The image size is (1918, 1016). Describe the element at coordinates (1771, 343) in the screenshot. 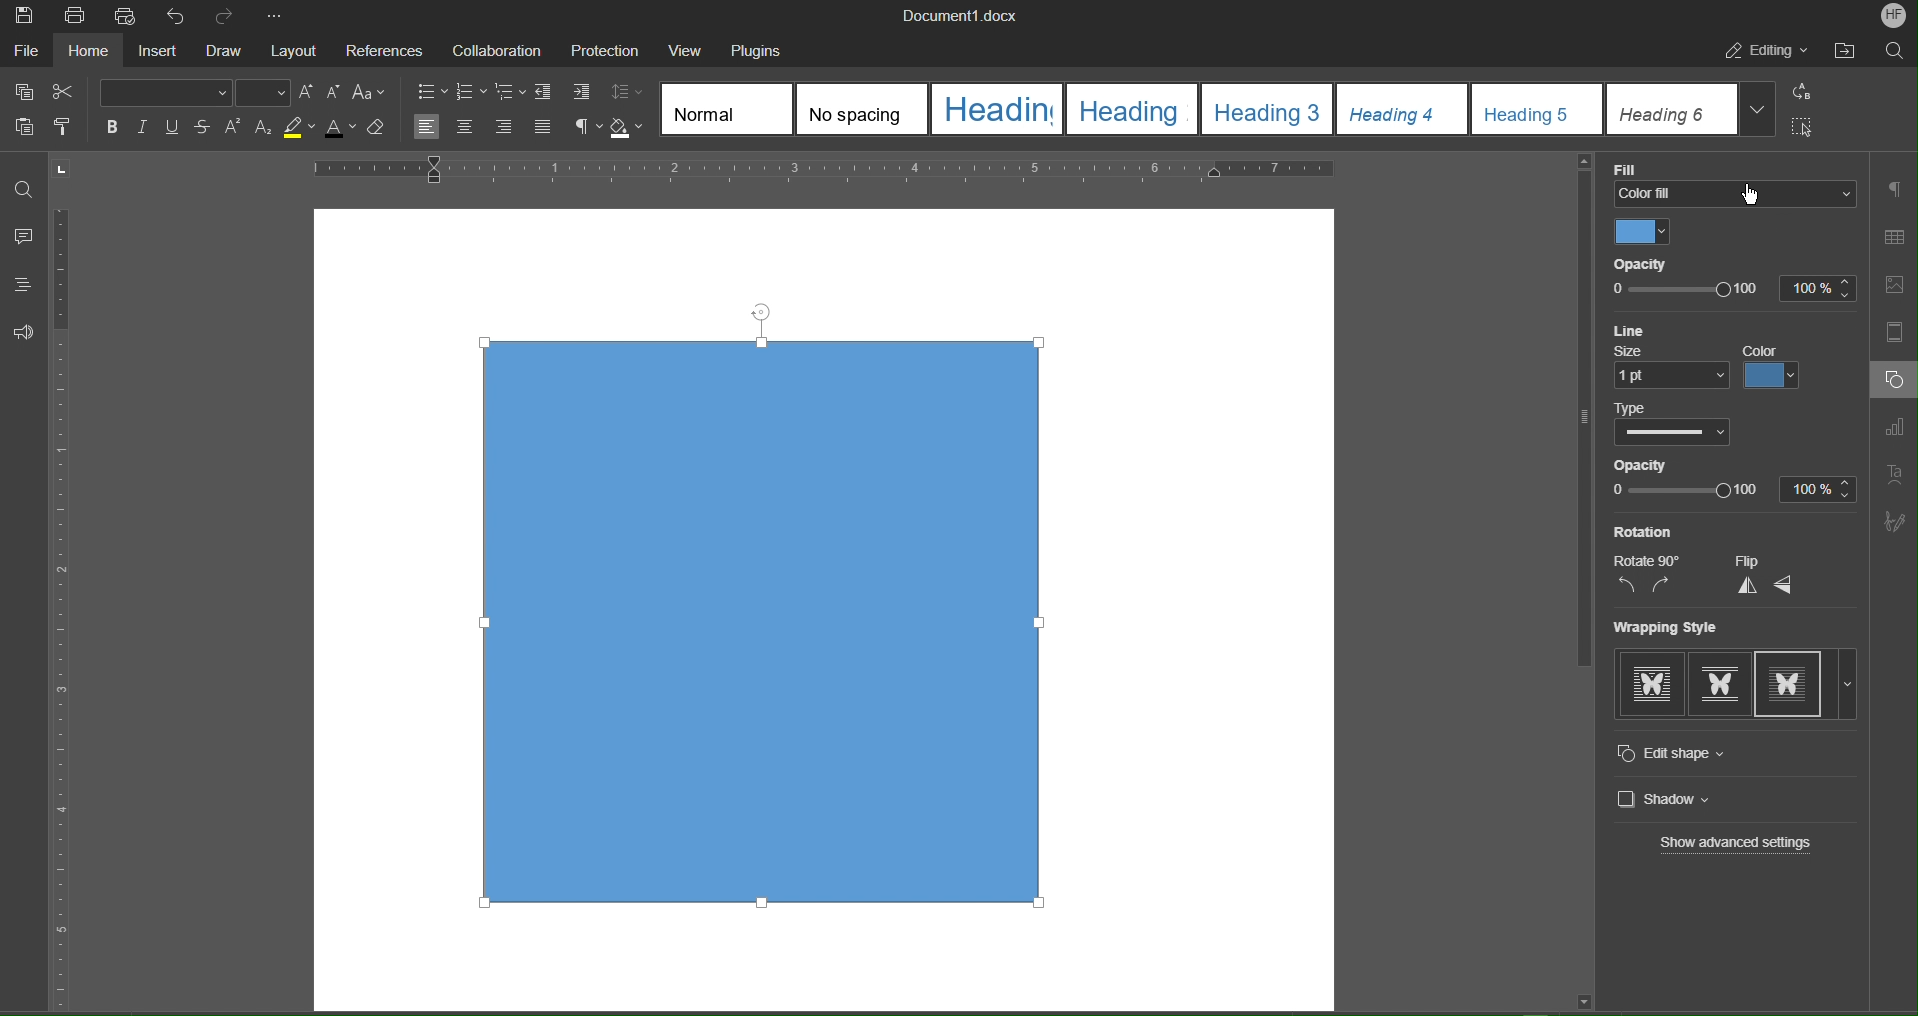

I see `Color` at that location.